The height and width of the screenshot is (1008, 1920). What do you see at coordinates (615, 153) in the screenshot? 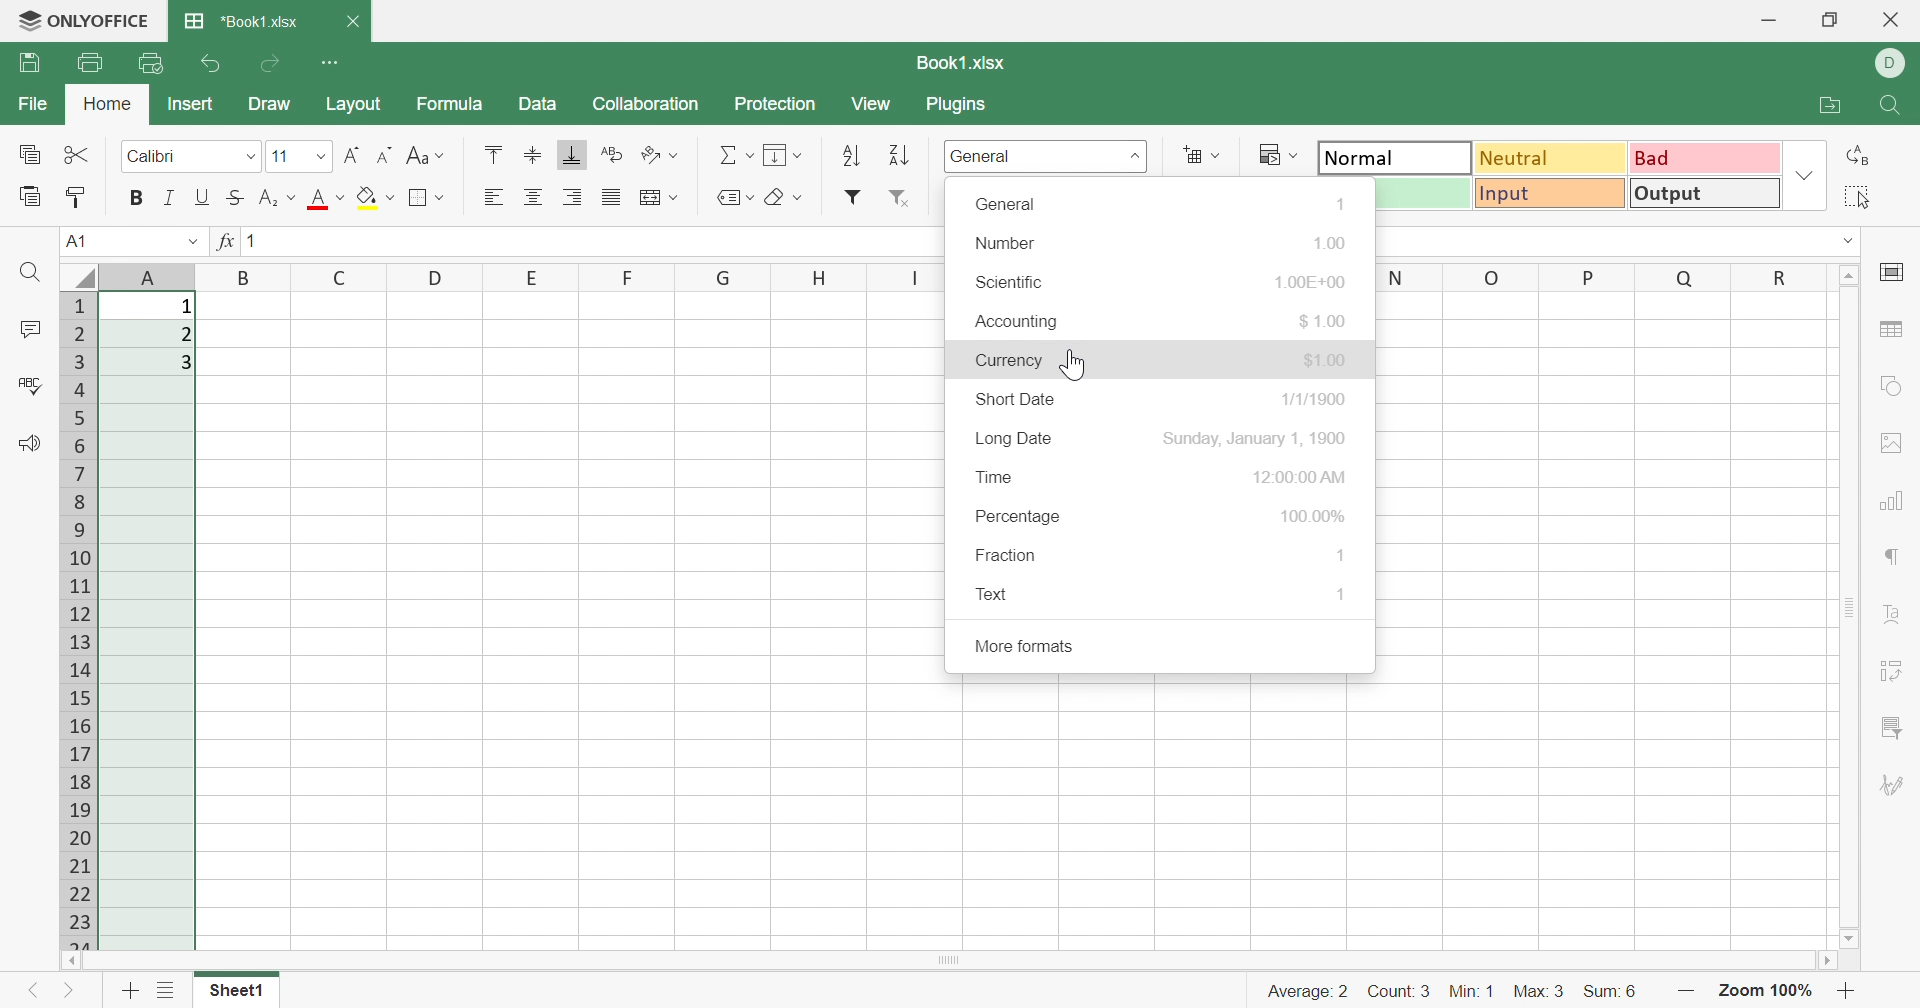
I see `Wrap text` at bounding box center [615, 153].